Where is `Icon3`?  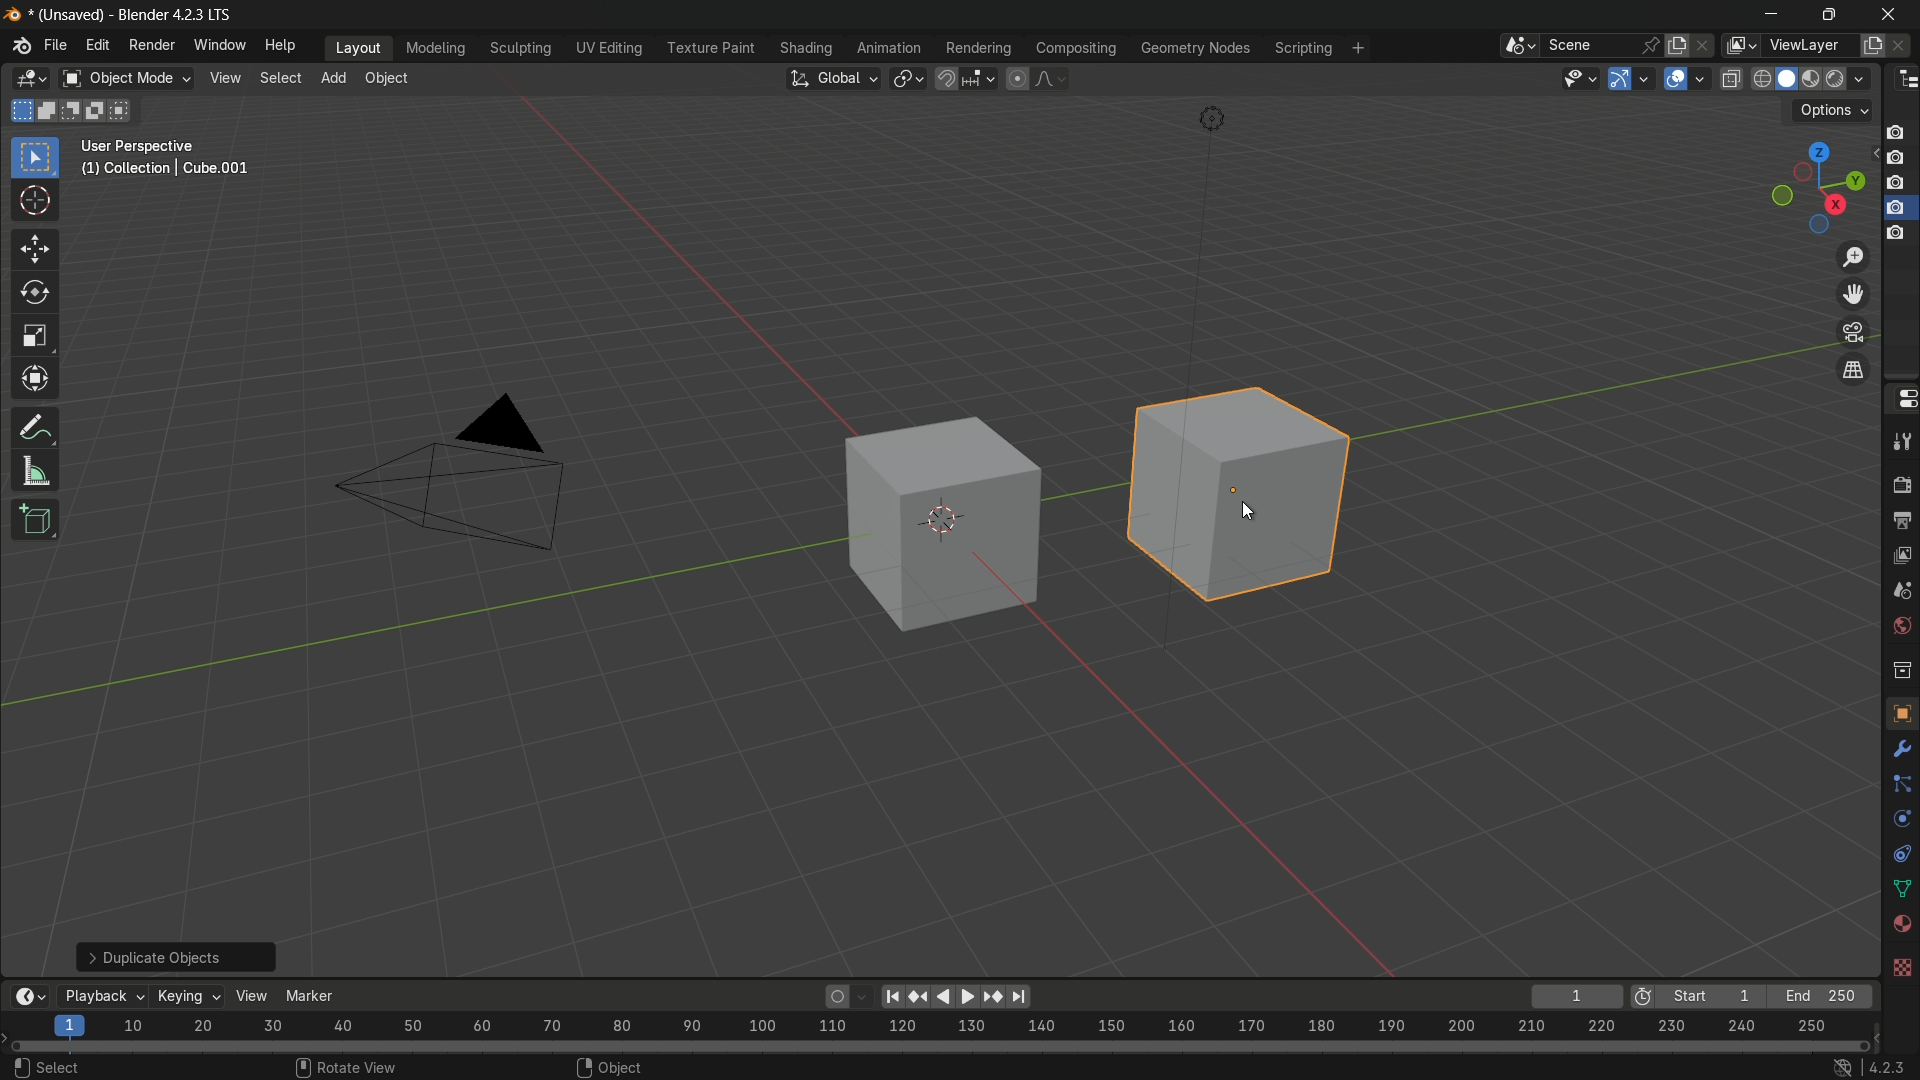
Icon3 is located at coordinates (1900, 184).